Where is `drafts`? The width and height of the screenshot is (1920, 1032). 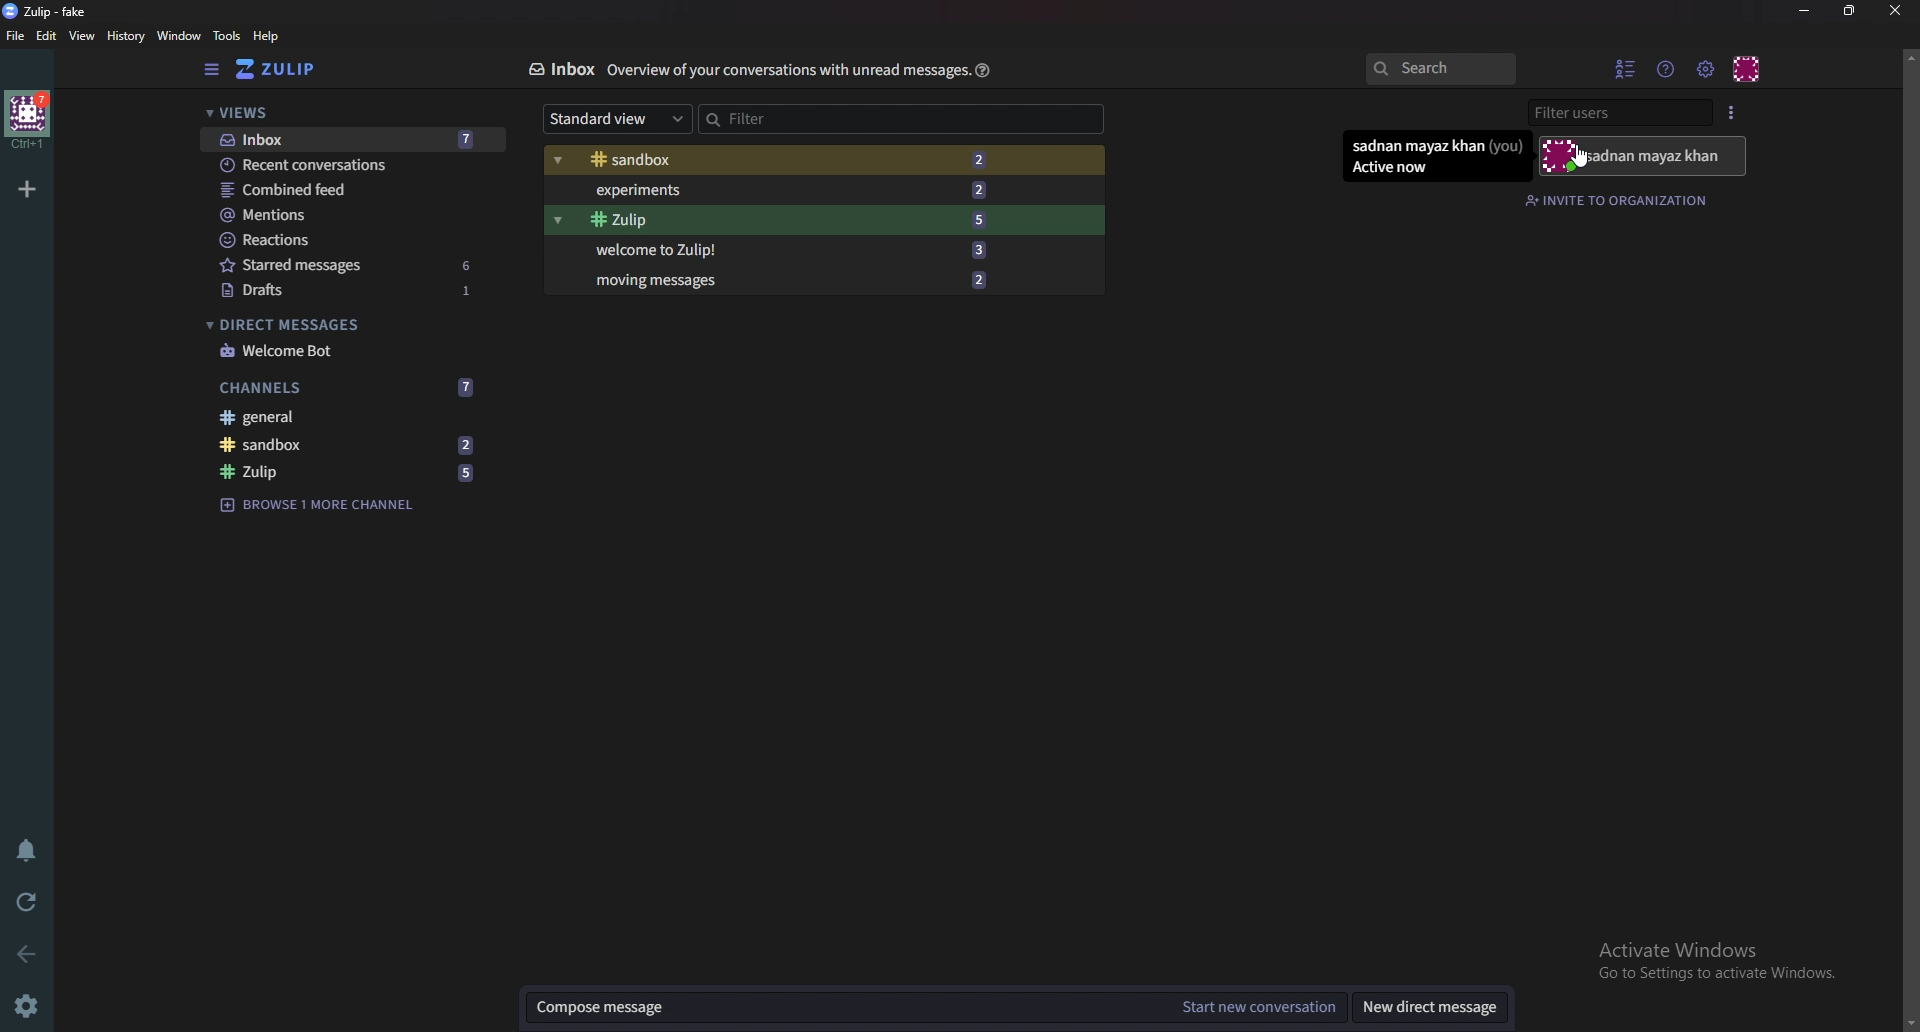 drafts is located at coordinates (349, 291).